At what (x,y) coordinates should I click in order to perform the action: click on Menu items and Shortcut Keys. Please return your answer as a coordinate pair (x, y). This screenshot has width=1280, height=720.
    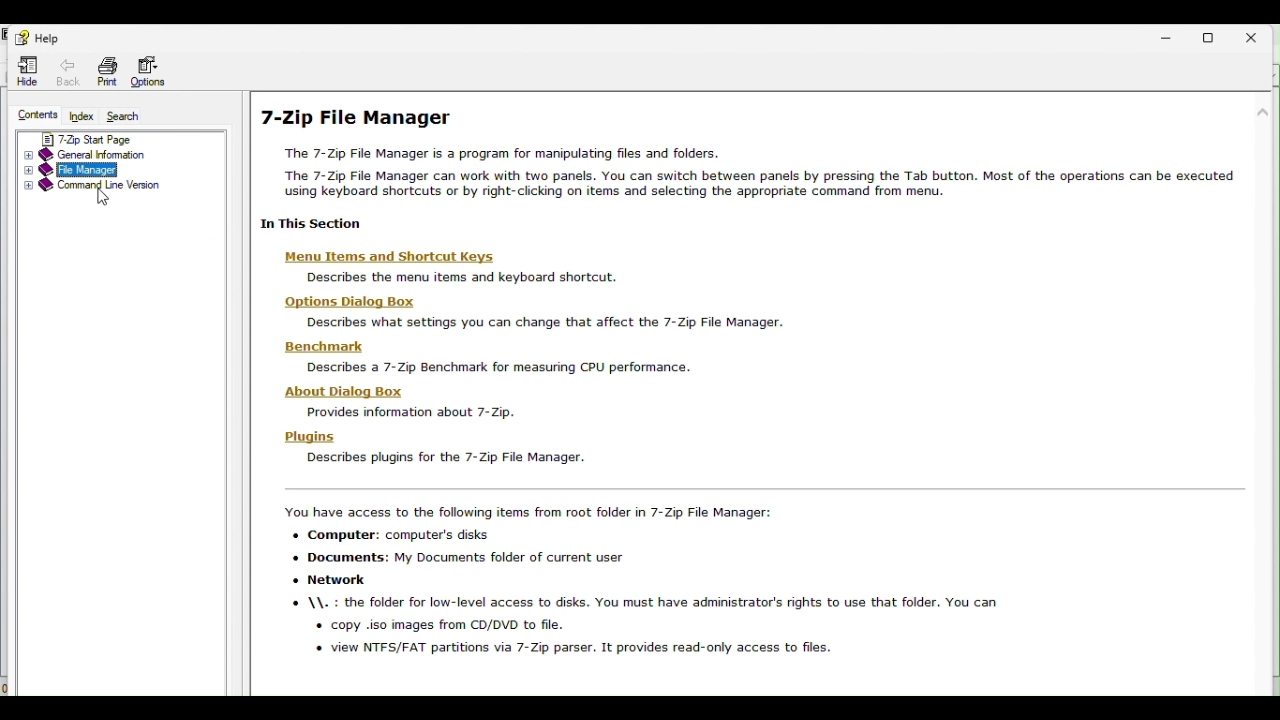
    Looking at the image, I should click on (394, 255).